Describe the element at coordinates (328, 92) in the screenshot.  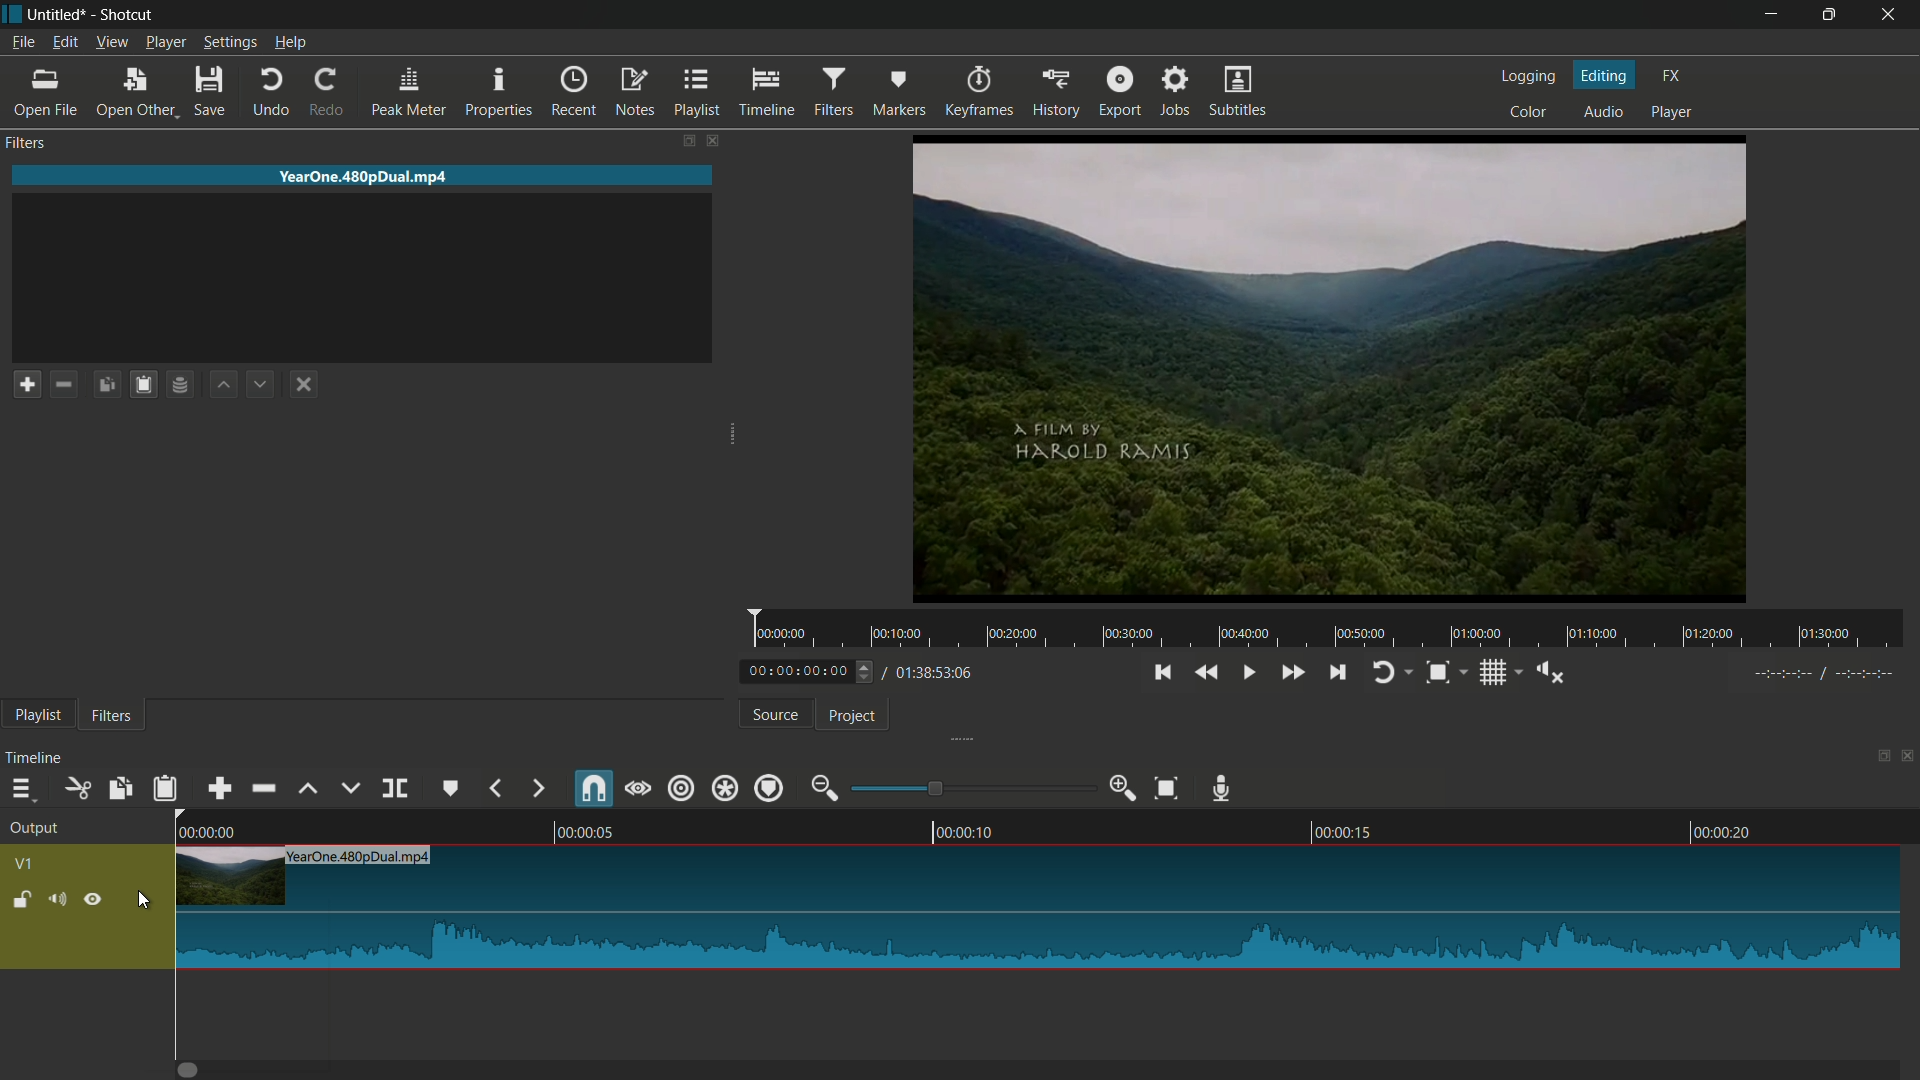
I see `redo` at that location.